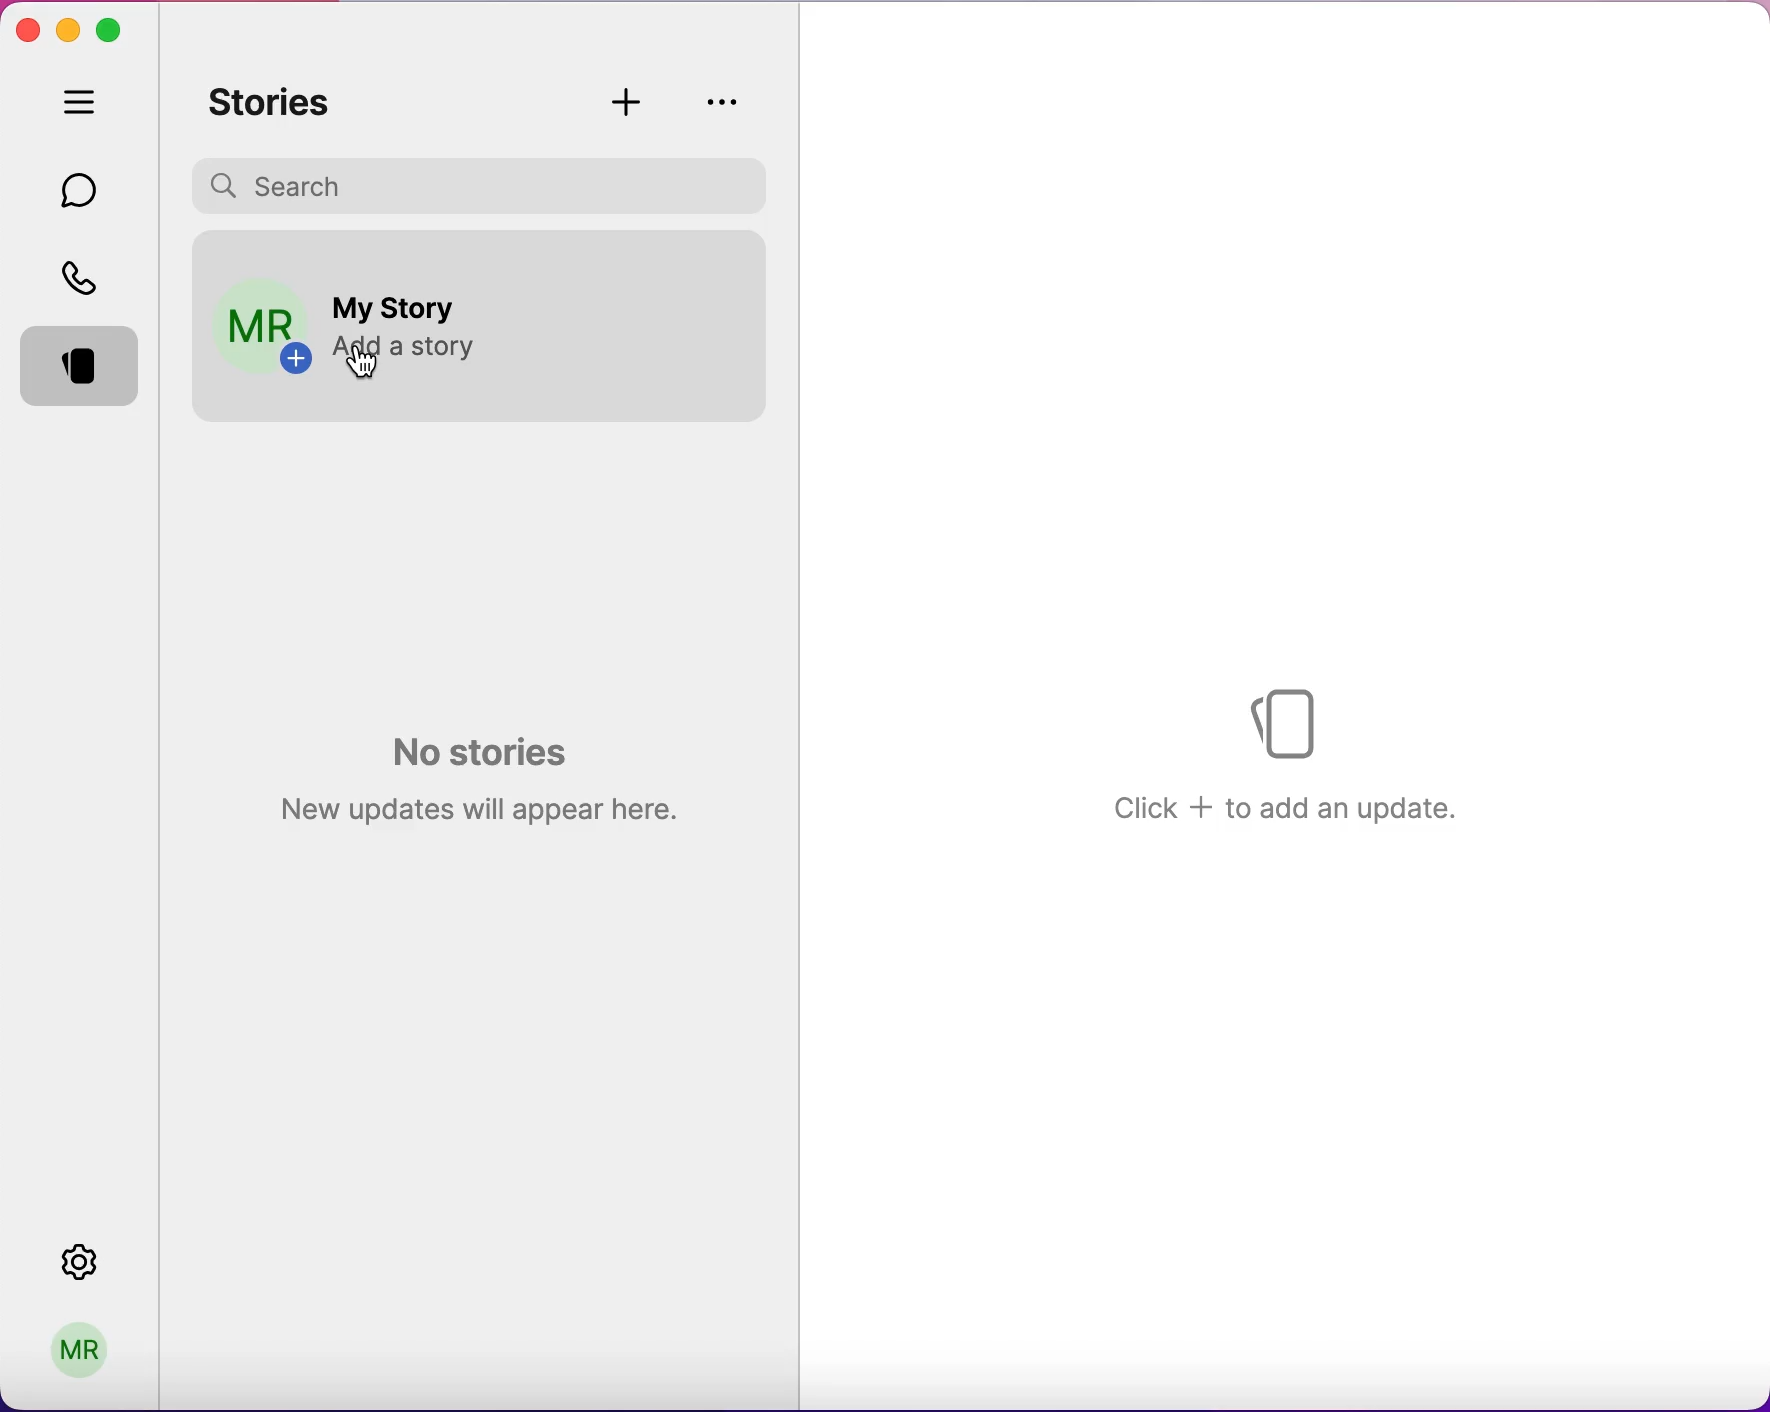  Describe the element at coordinates (115, 29) in the screenshot. I see `maximize` at that location.